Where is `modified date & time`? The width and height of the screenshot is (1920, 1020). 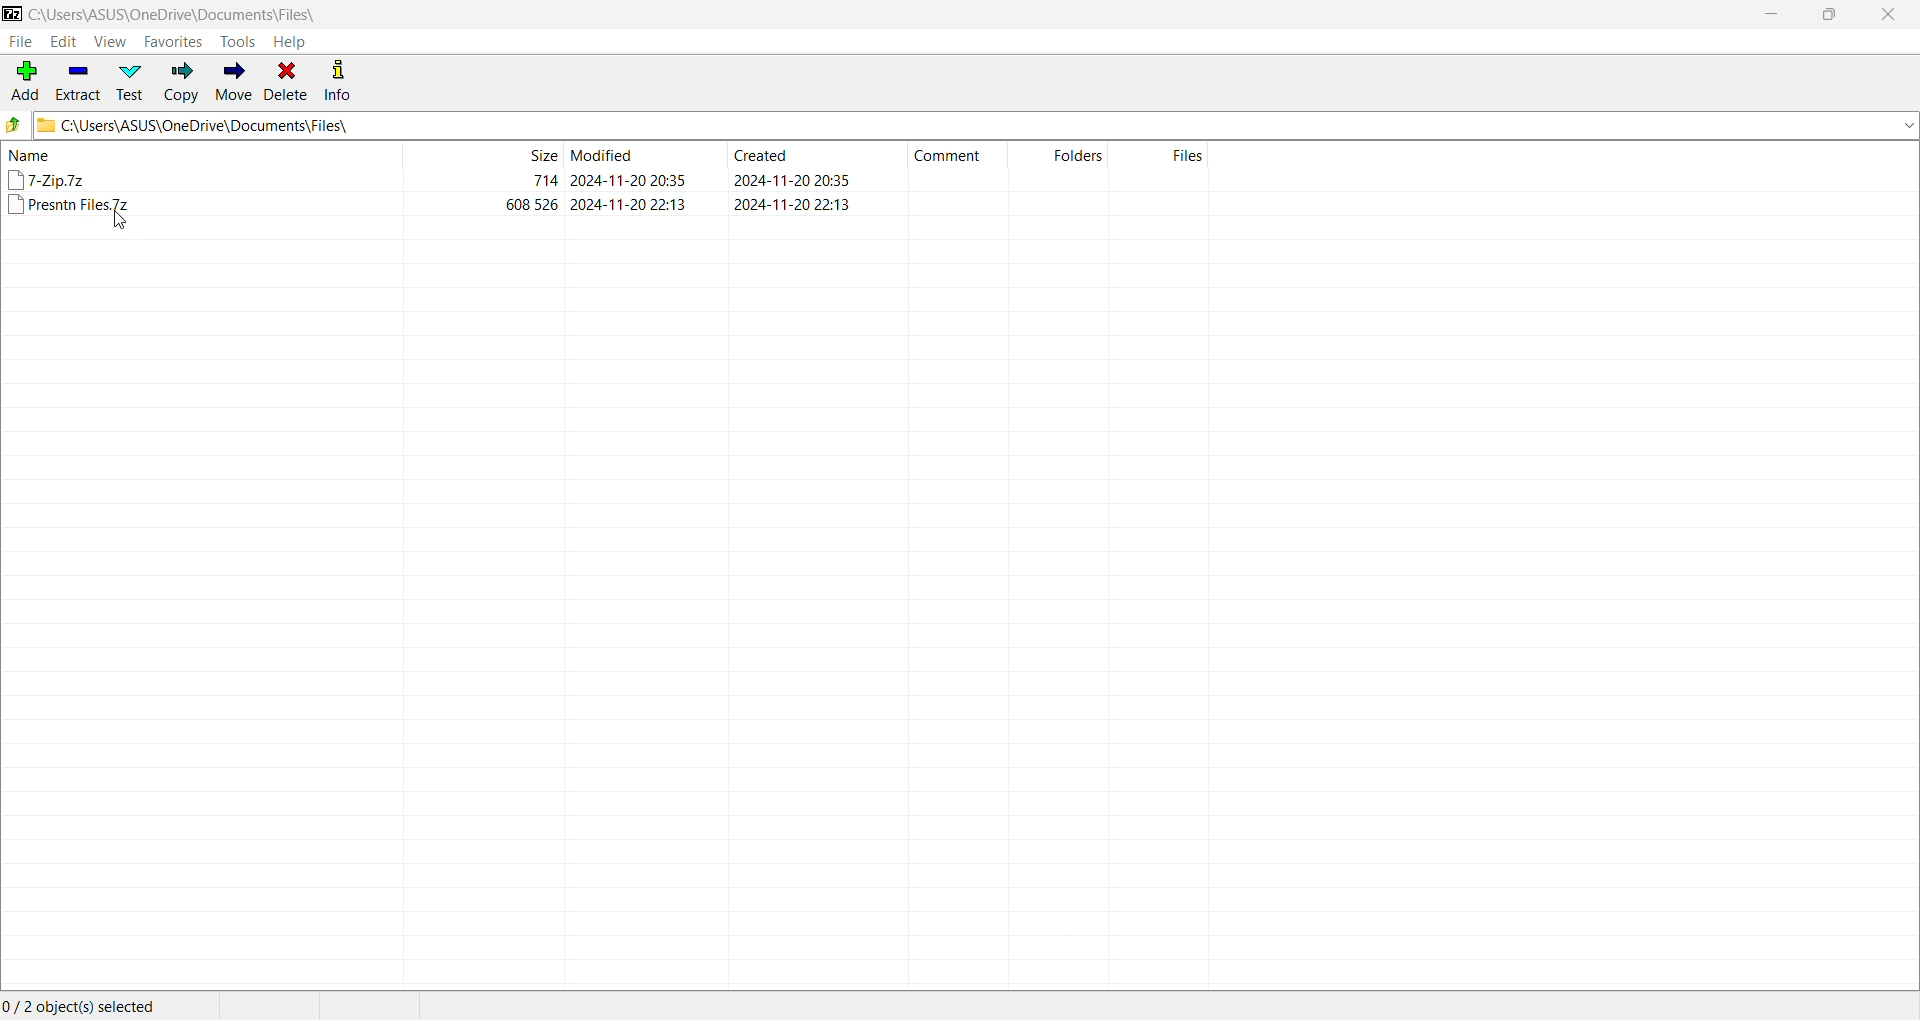
modified date & time is located at coordinates (629, 204).